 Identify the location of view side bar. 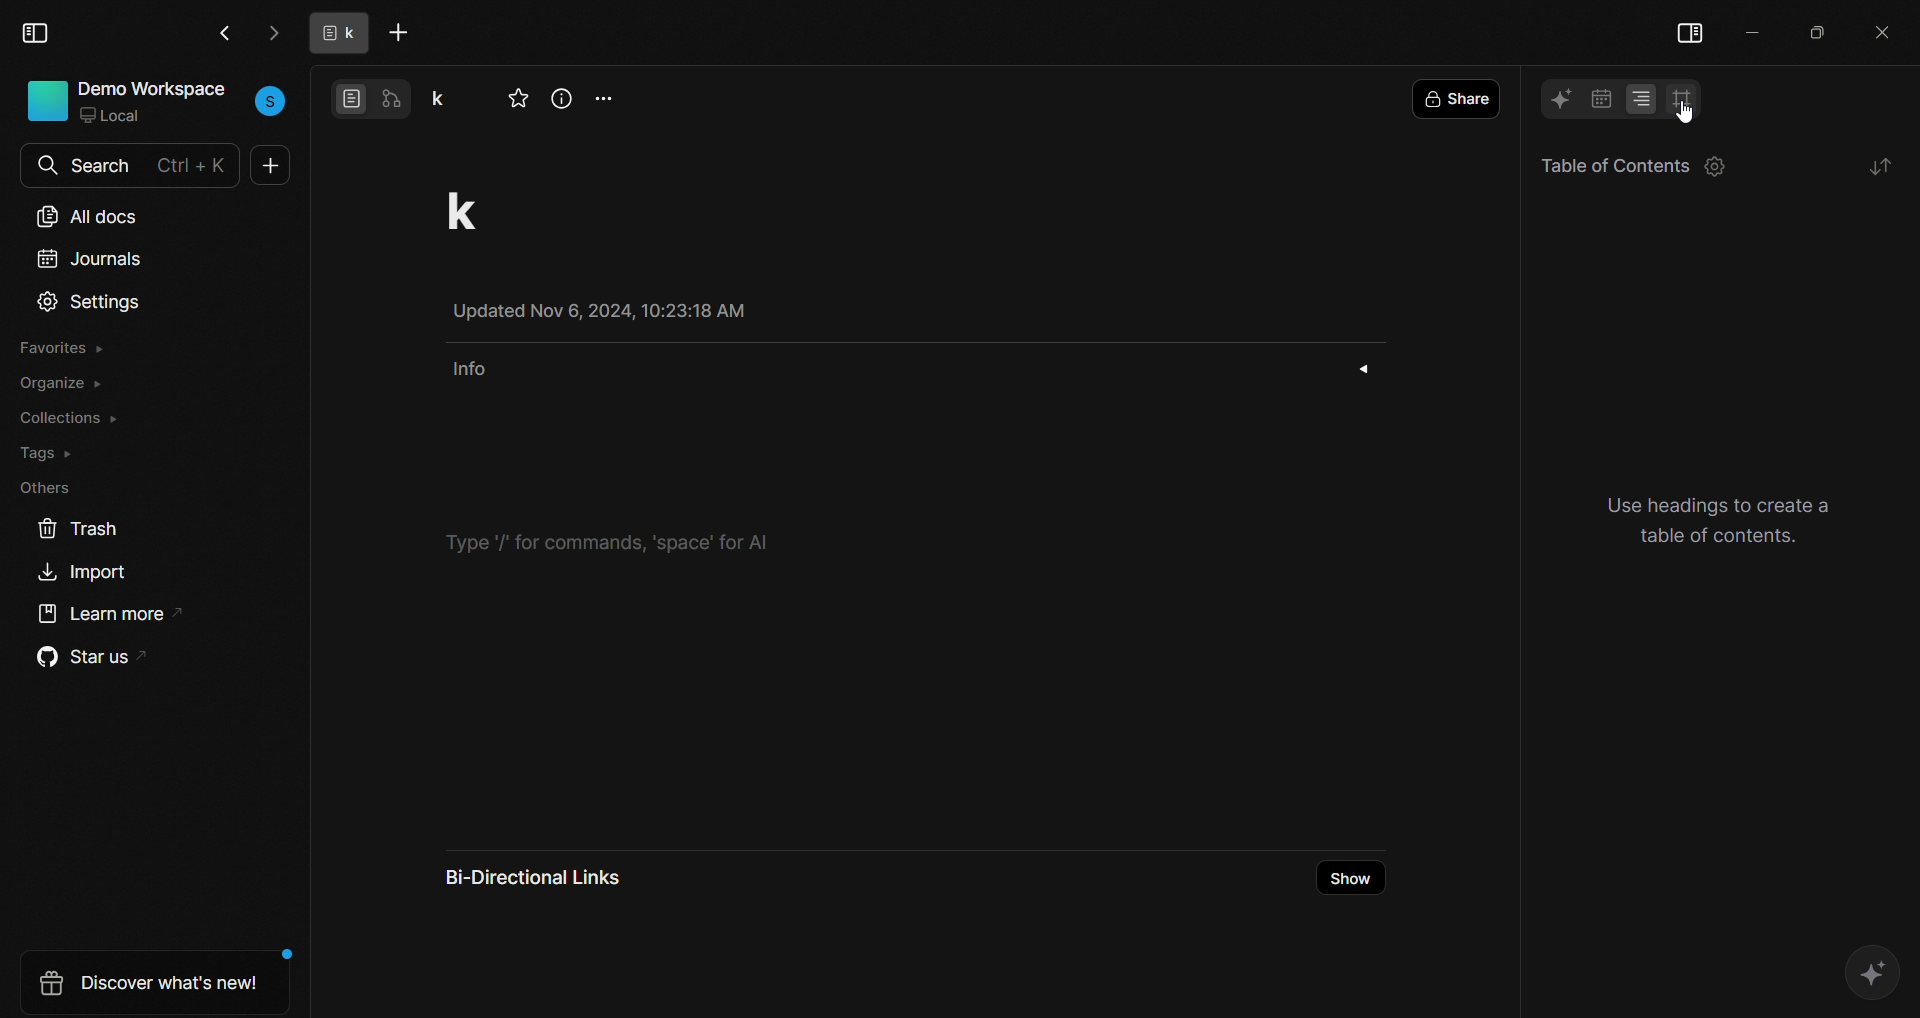
(1690, 28).